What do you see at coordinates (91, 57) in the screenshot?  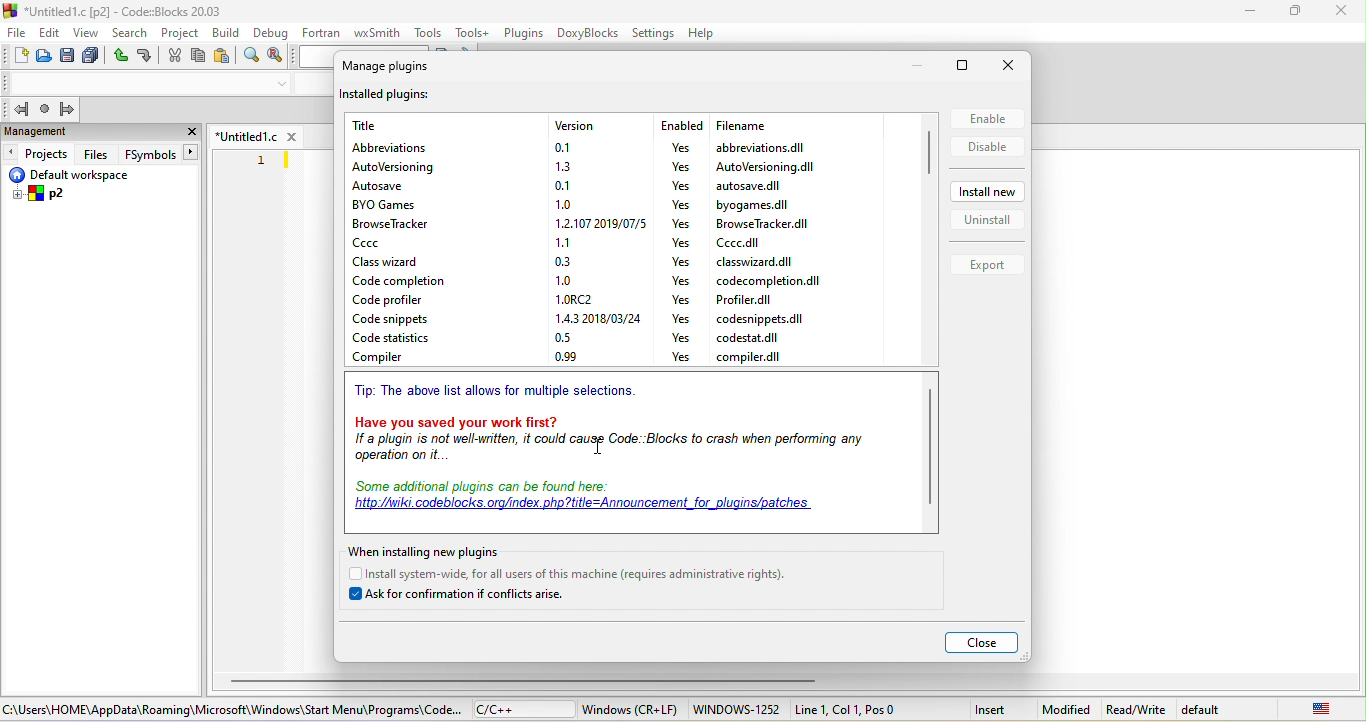 I see `save everything` at bounding box center [91, 57].